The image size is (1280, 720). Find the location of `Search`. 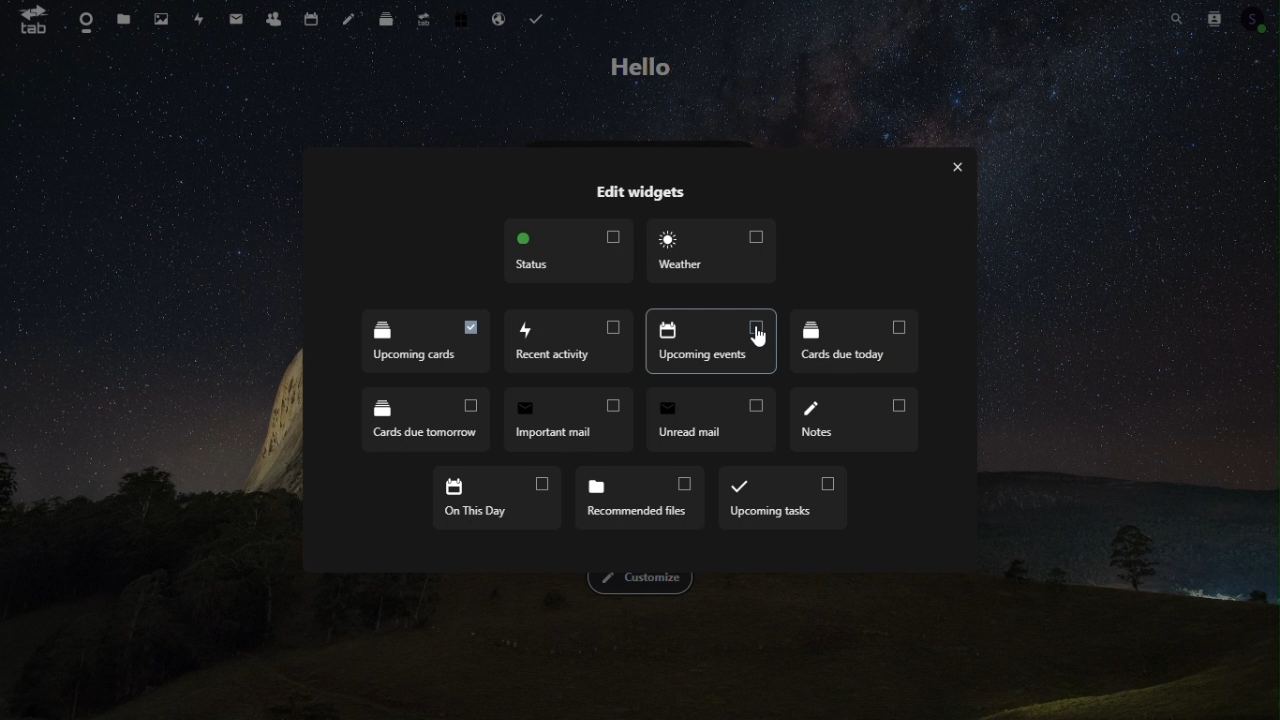

Search is located at coordinates (1177, 19).